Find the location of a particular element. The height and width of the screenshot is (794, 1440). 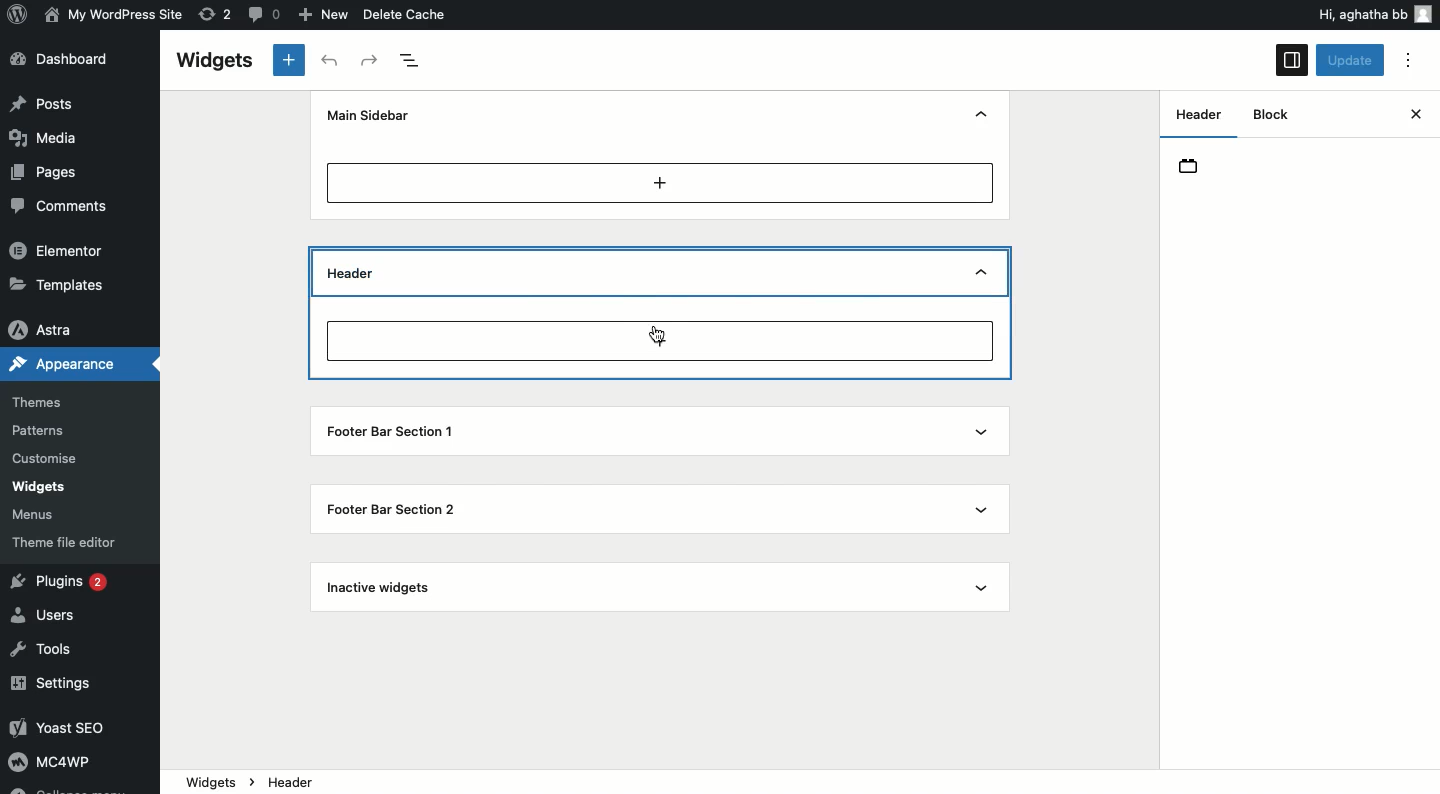

Hide is located at coordinates (981, 116).